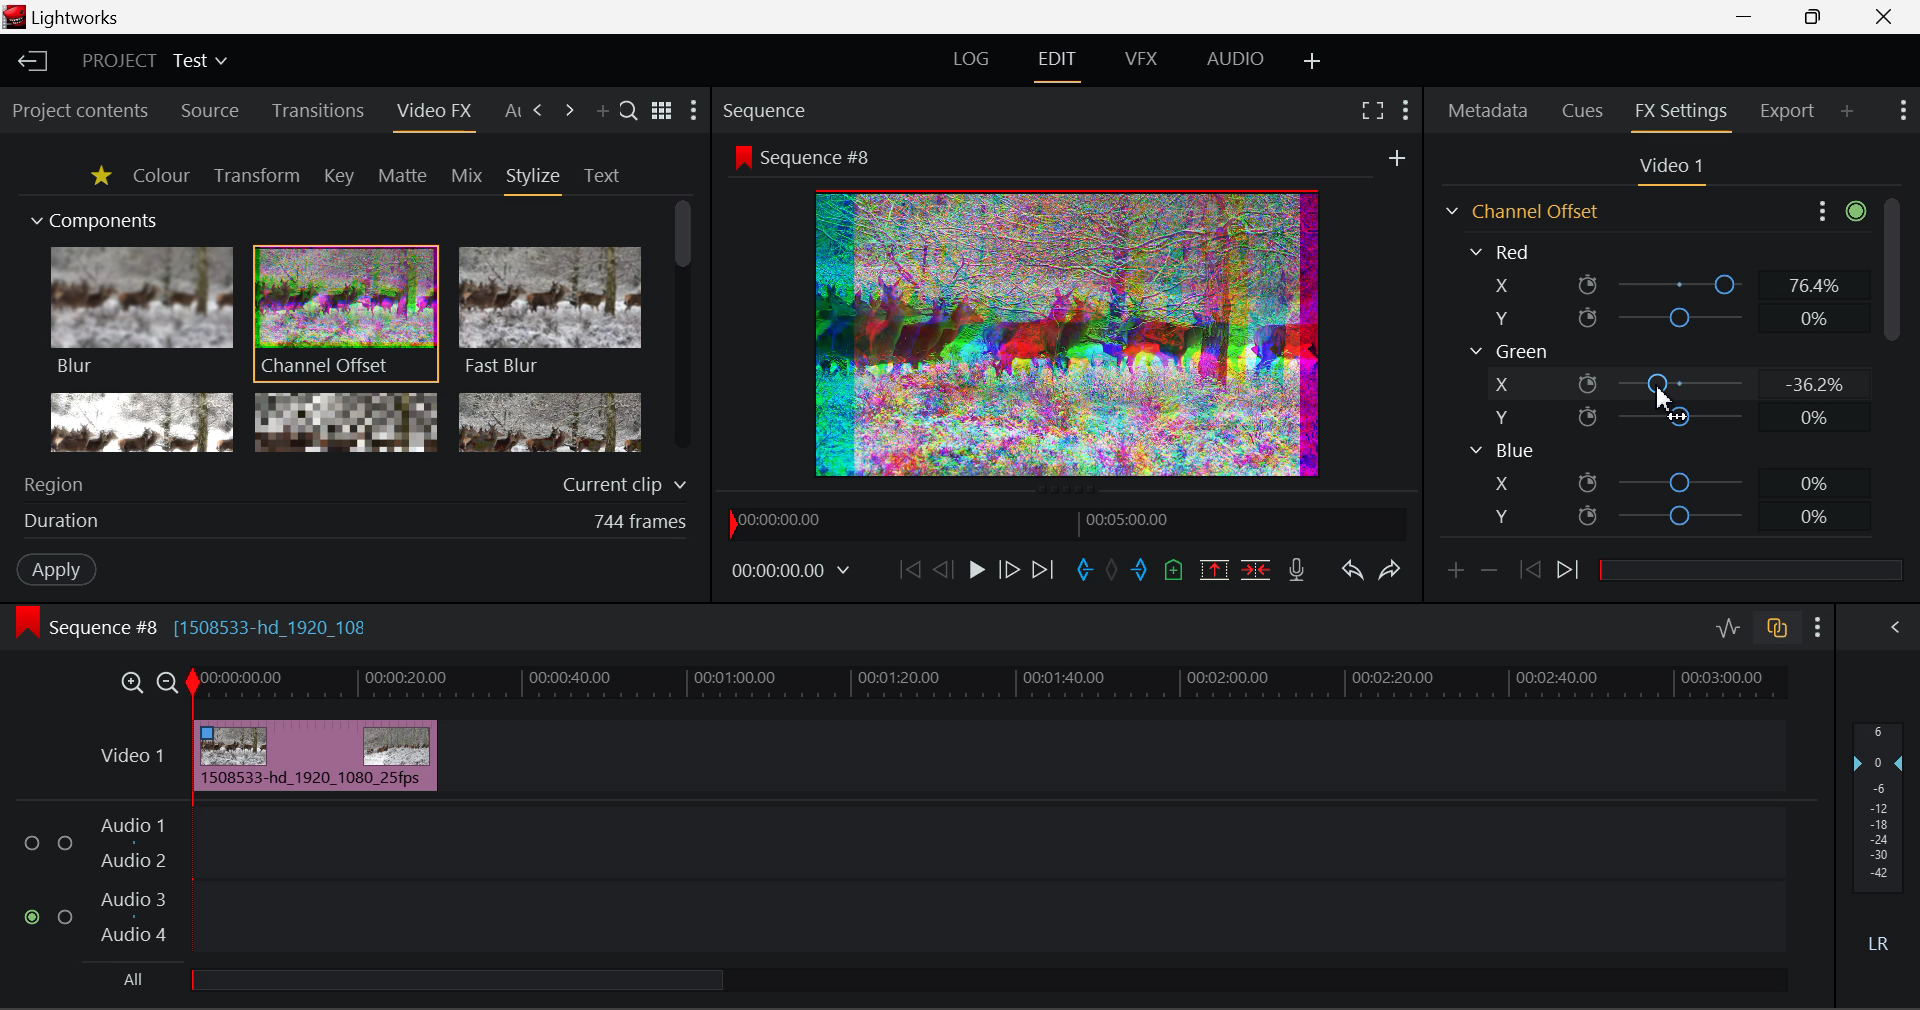 The height and width of the screenshot is (1010, 1920). I want to click on Record Voiceover, so click(1297, 572).